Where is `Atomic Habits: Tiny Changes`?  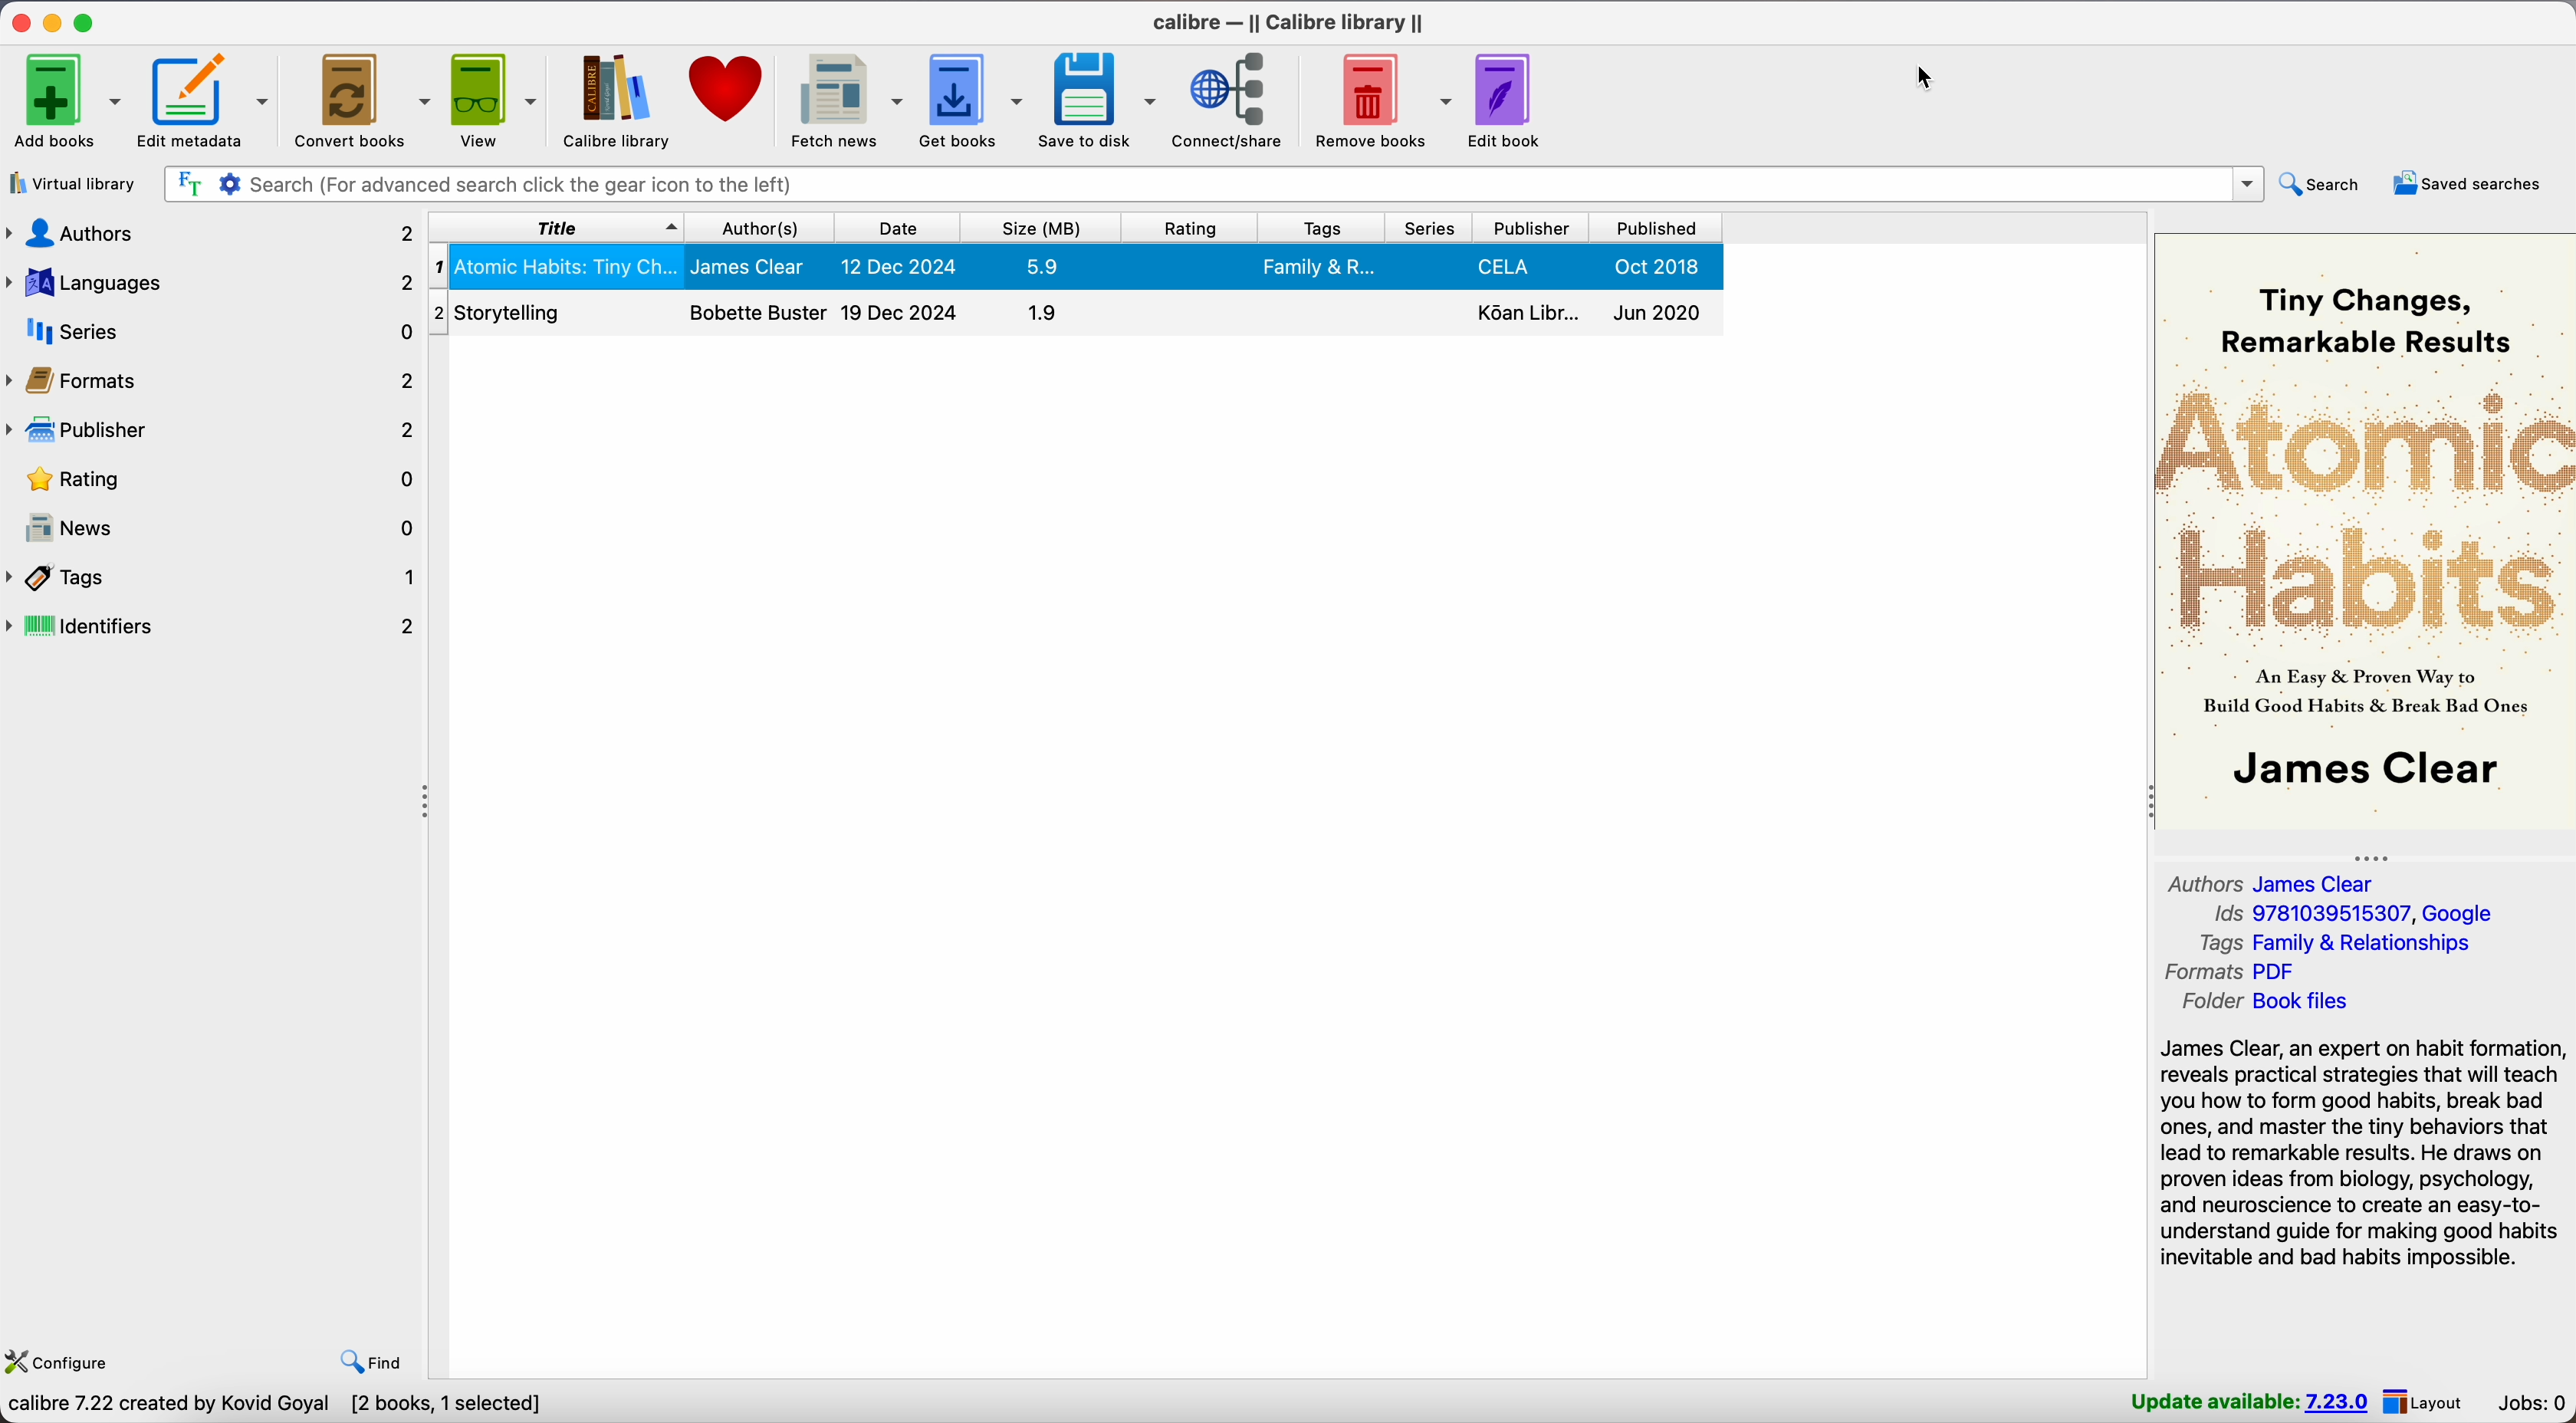 Atomic Habits: Tiny Changes is located at coordinates (1079, 266).